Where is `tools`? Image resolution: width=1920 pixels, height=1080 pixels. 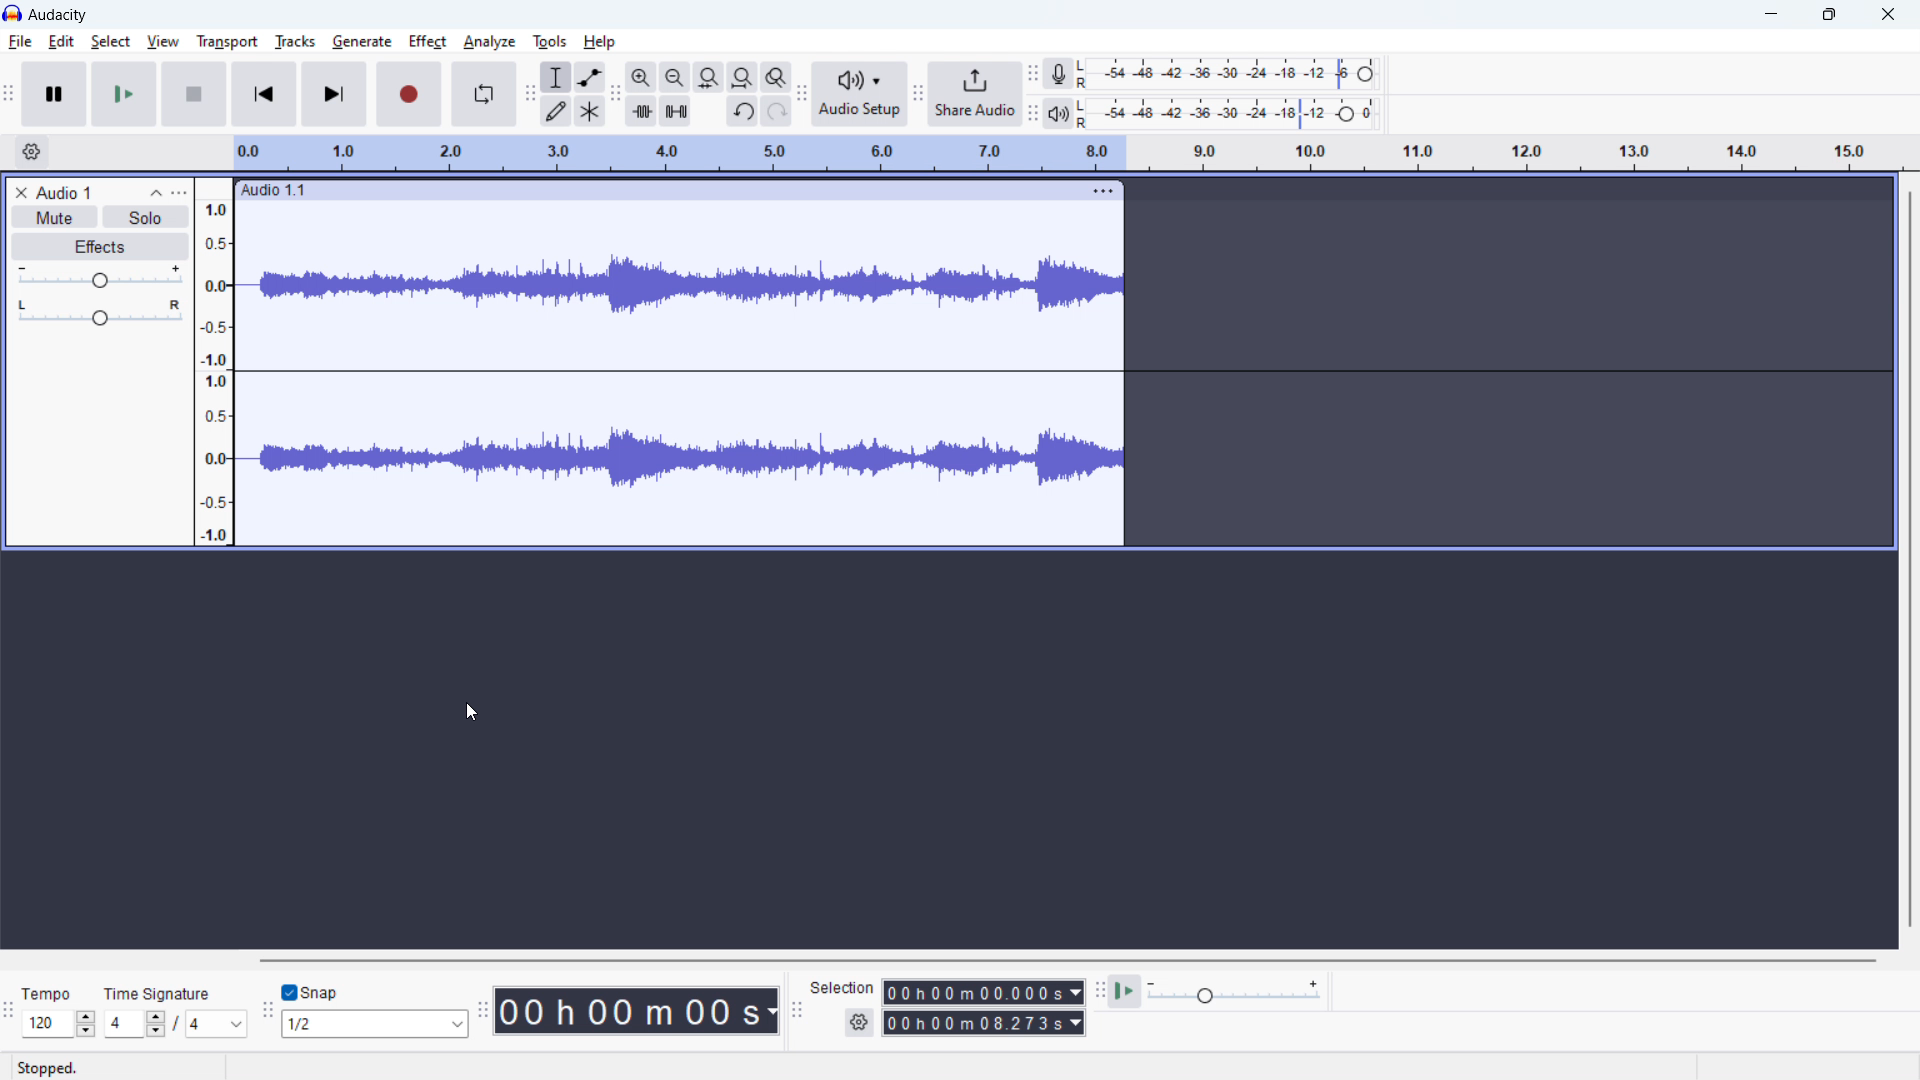
tools is located at coordinates (550, 41).